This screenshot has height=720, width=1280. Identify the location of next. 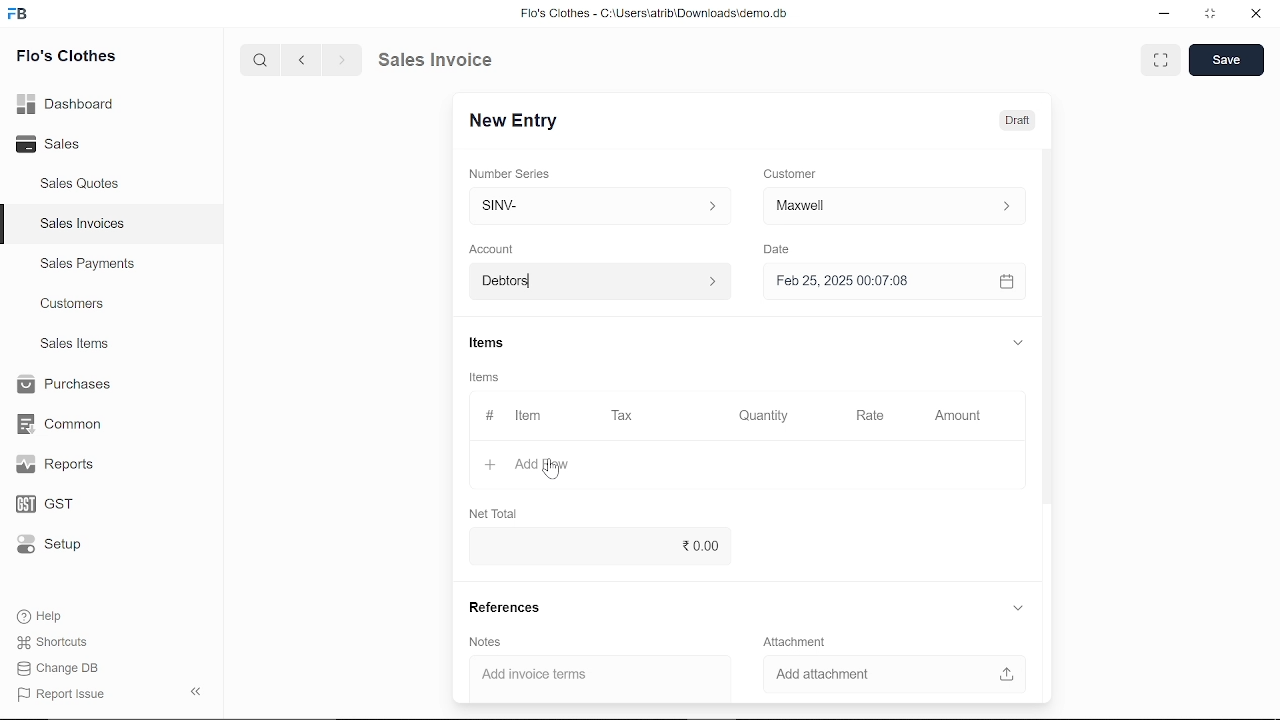
(342, 60).